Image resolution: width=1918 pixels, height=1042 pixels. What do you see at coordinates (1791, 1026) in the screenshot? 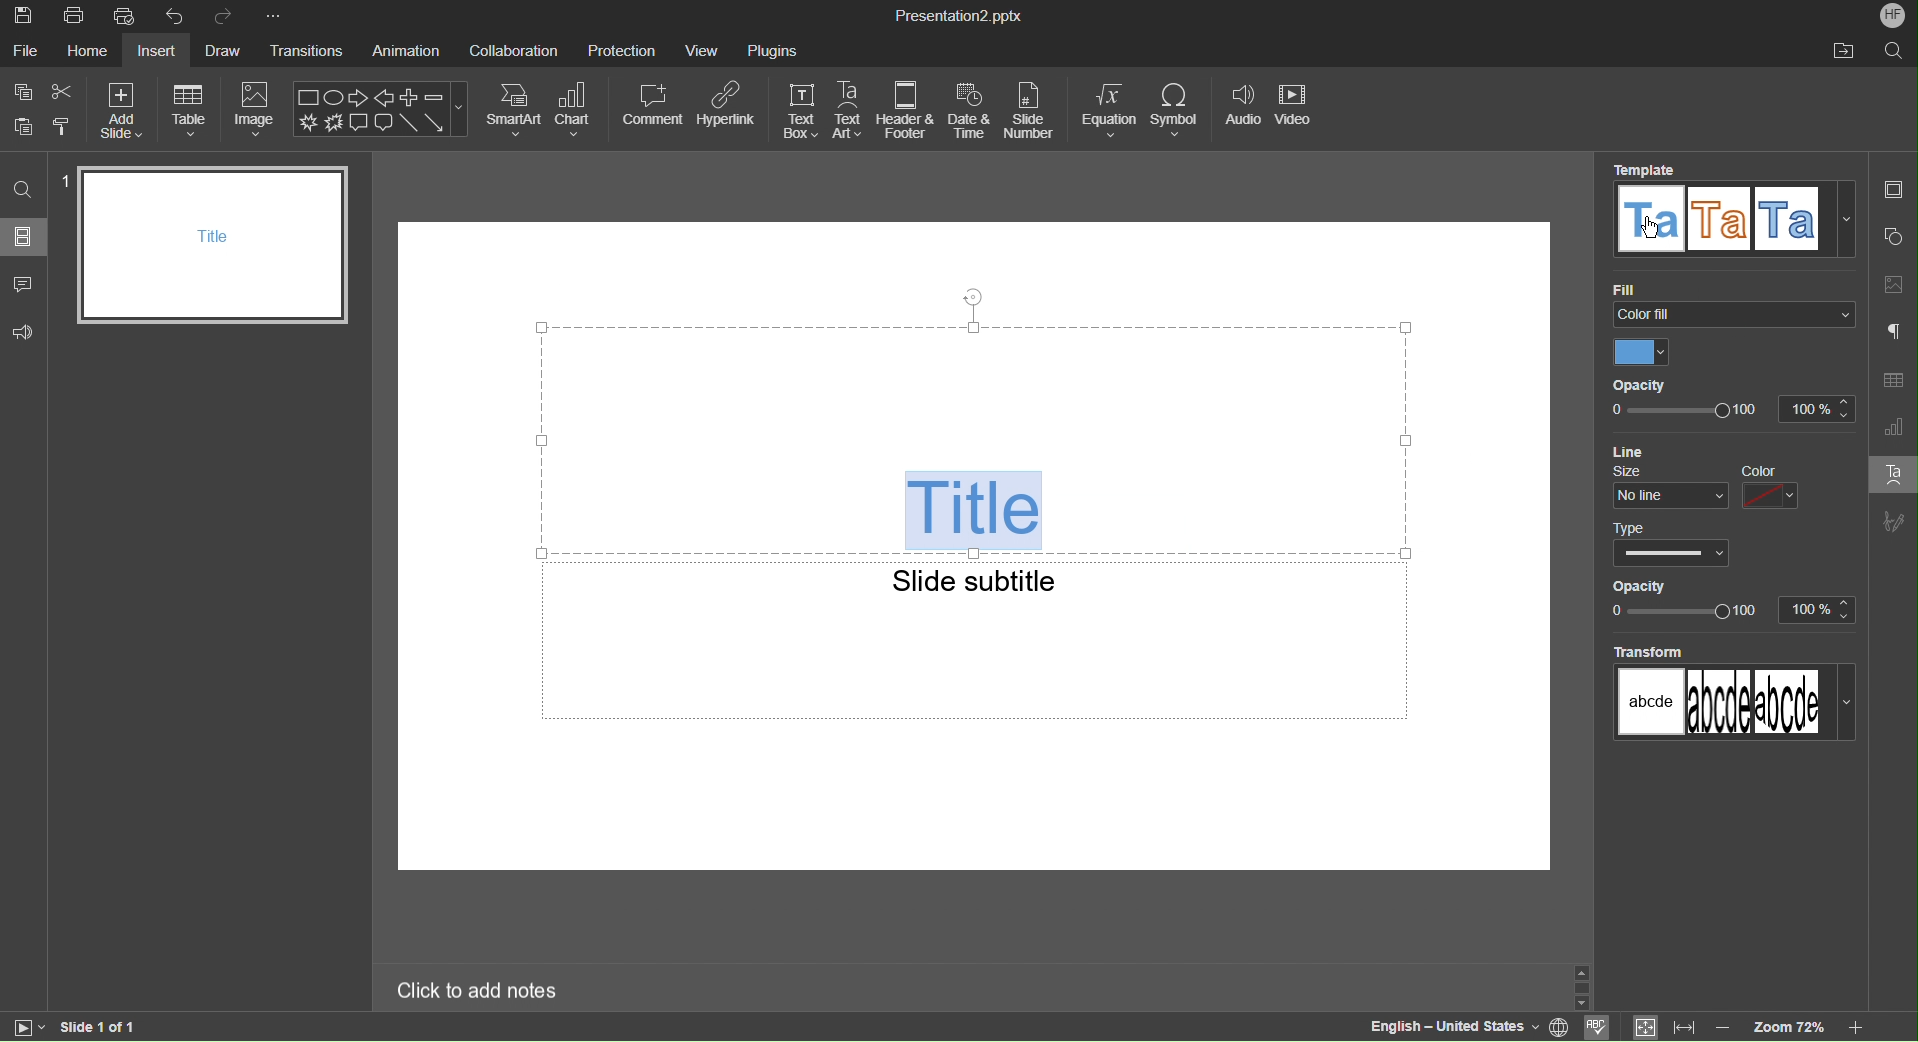
I see `zoom level` at bounding box center [1791, 1026].